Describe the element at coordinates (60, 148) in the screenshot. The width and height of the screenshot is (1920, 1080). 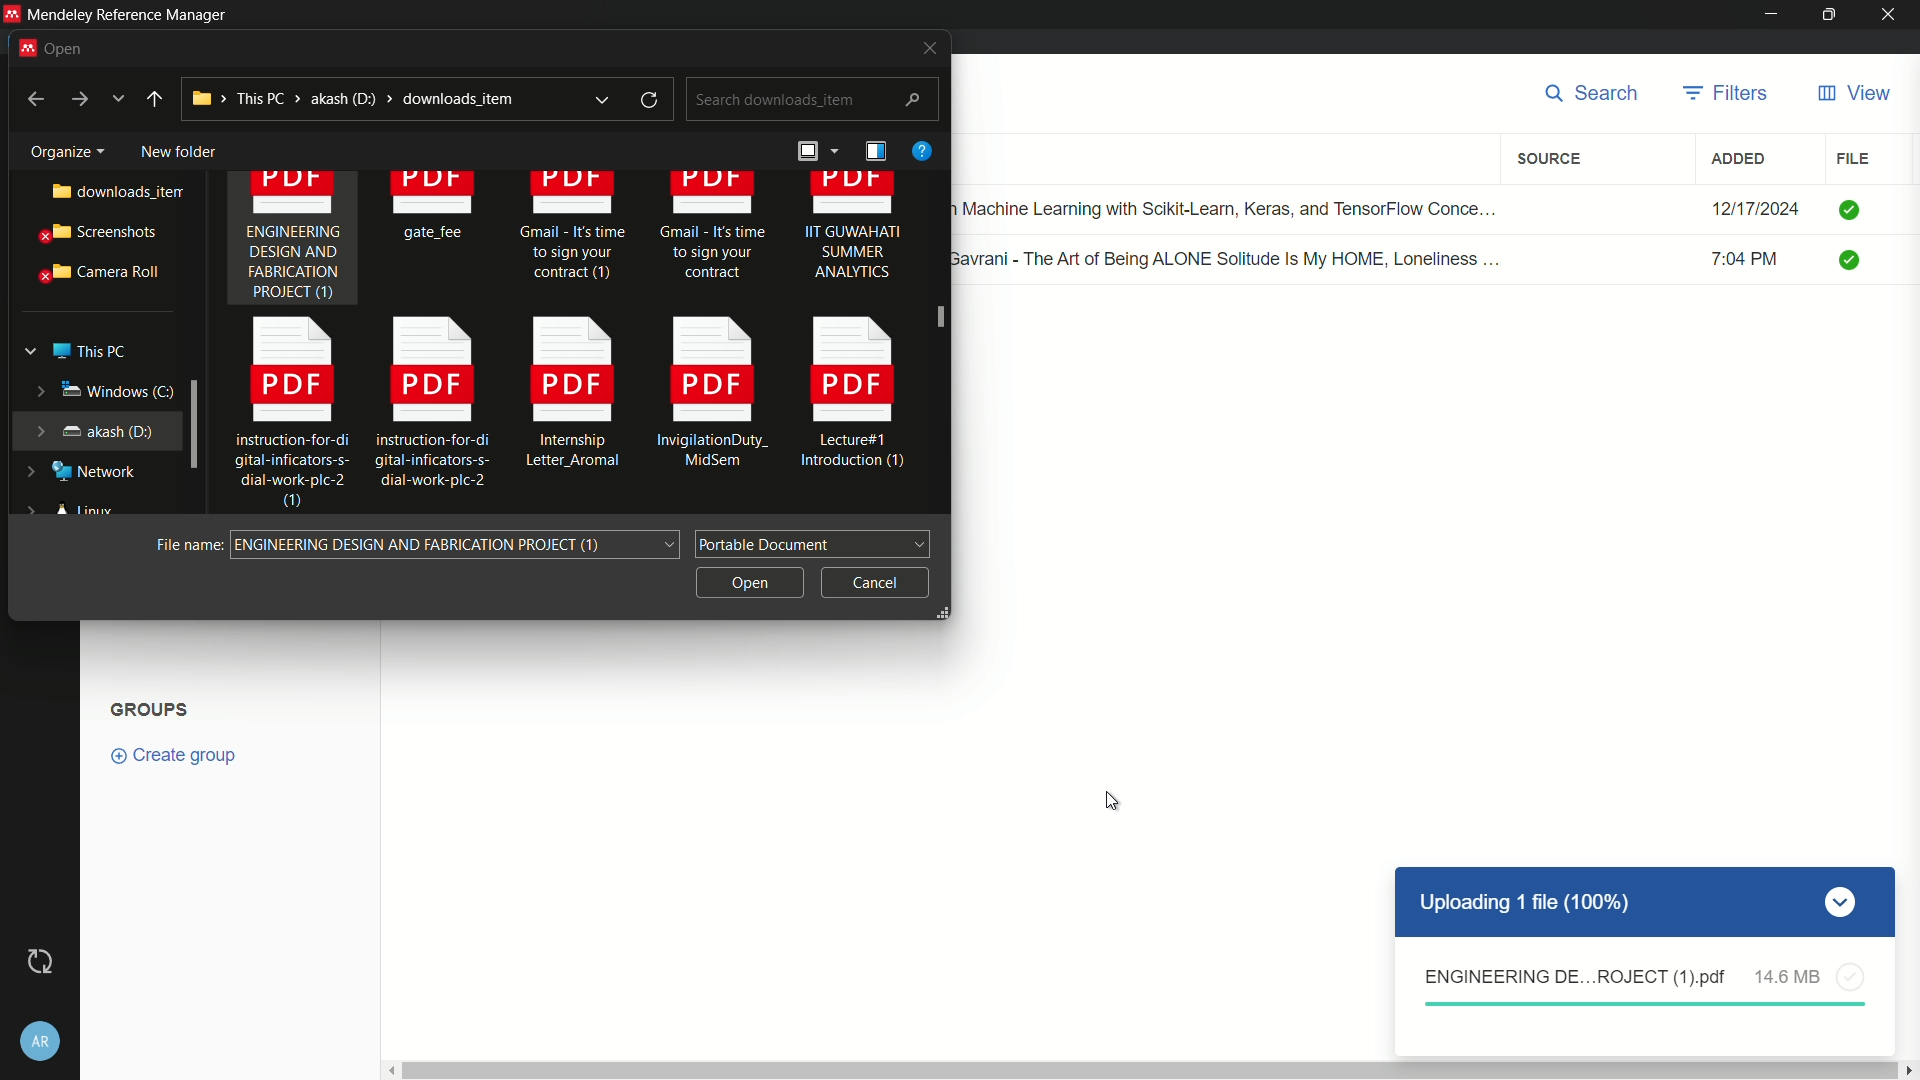
I see `Organize` at that location.